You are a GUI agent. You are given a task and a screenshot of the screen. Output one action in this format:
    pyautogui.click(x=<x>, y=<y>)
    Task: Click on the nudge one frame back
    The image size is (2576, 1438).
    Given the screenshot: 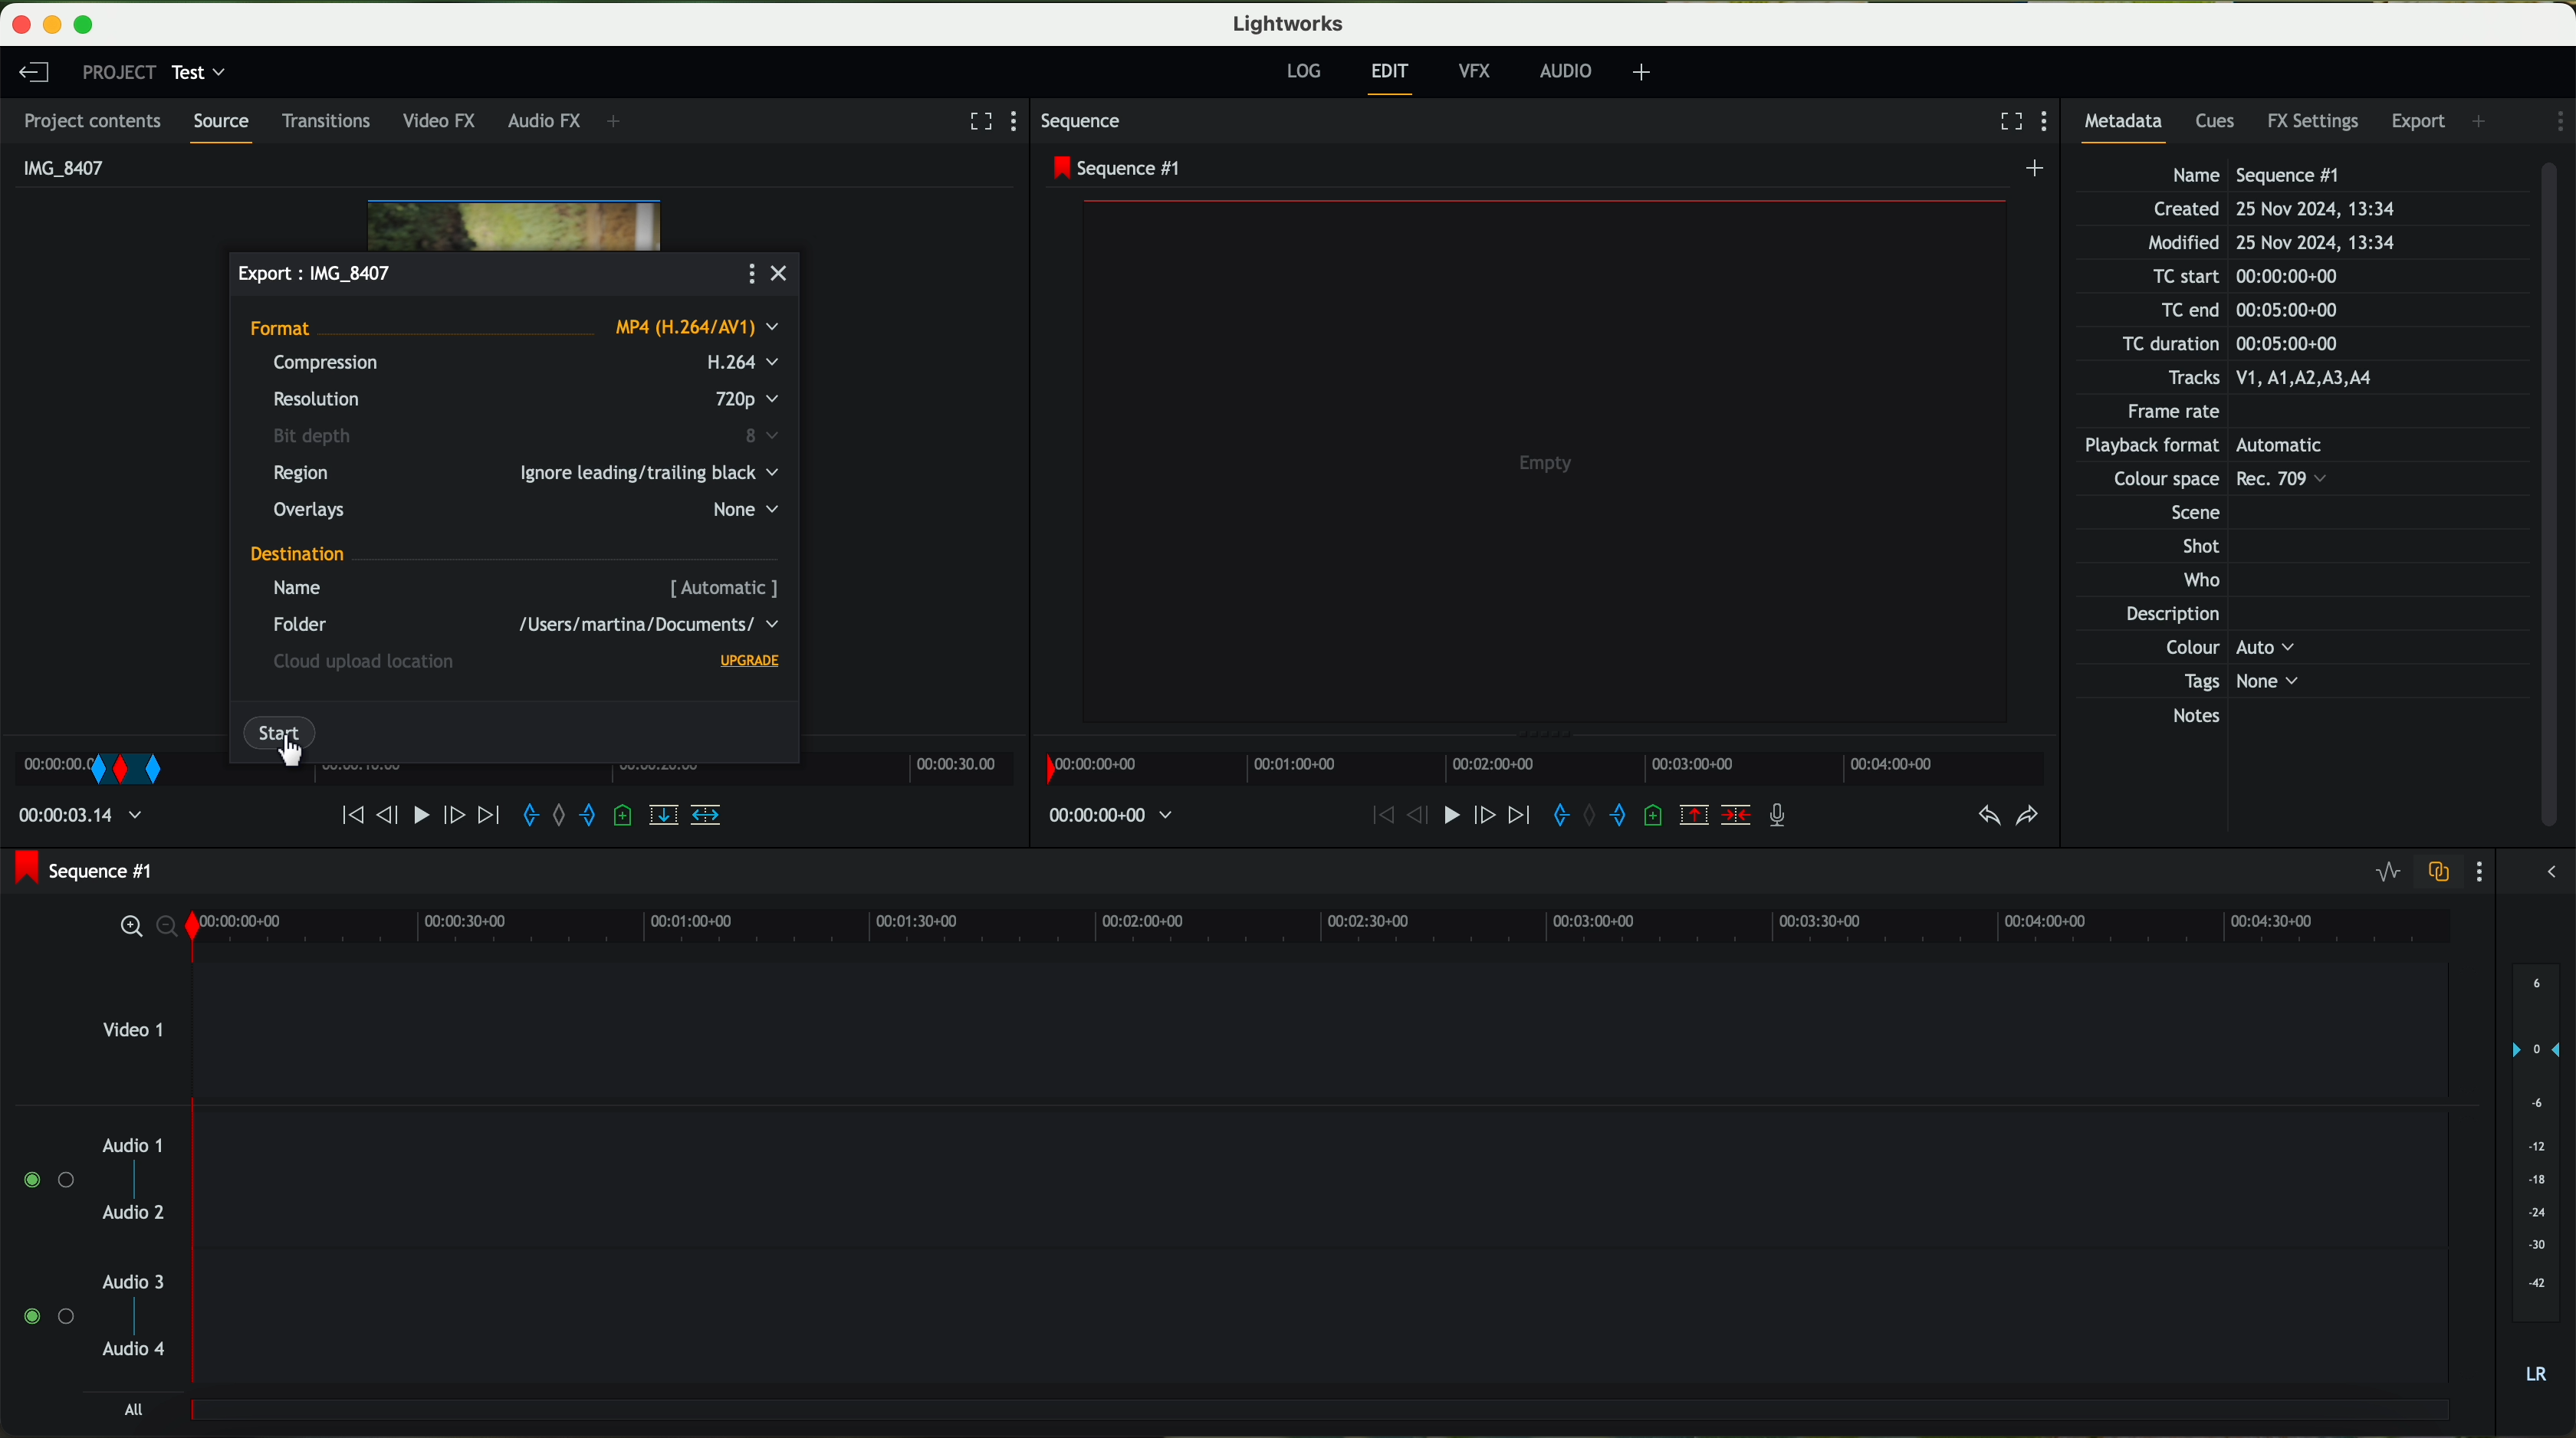 What is the action you would take?
    pyautogui.click(x=1405, y=821)
    